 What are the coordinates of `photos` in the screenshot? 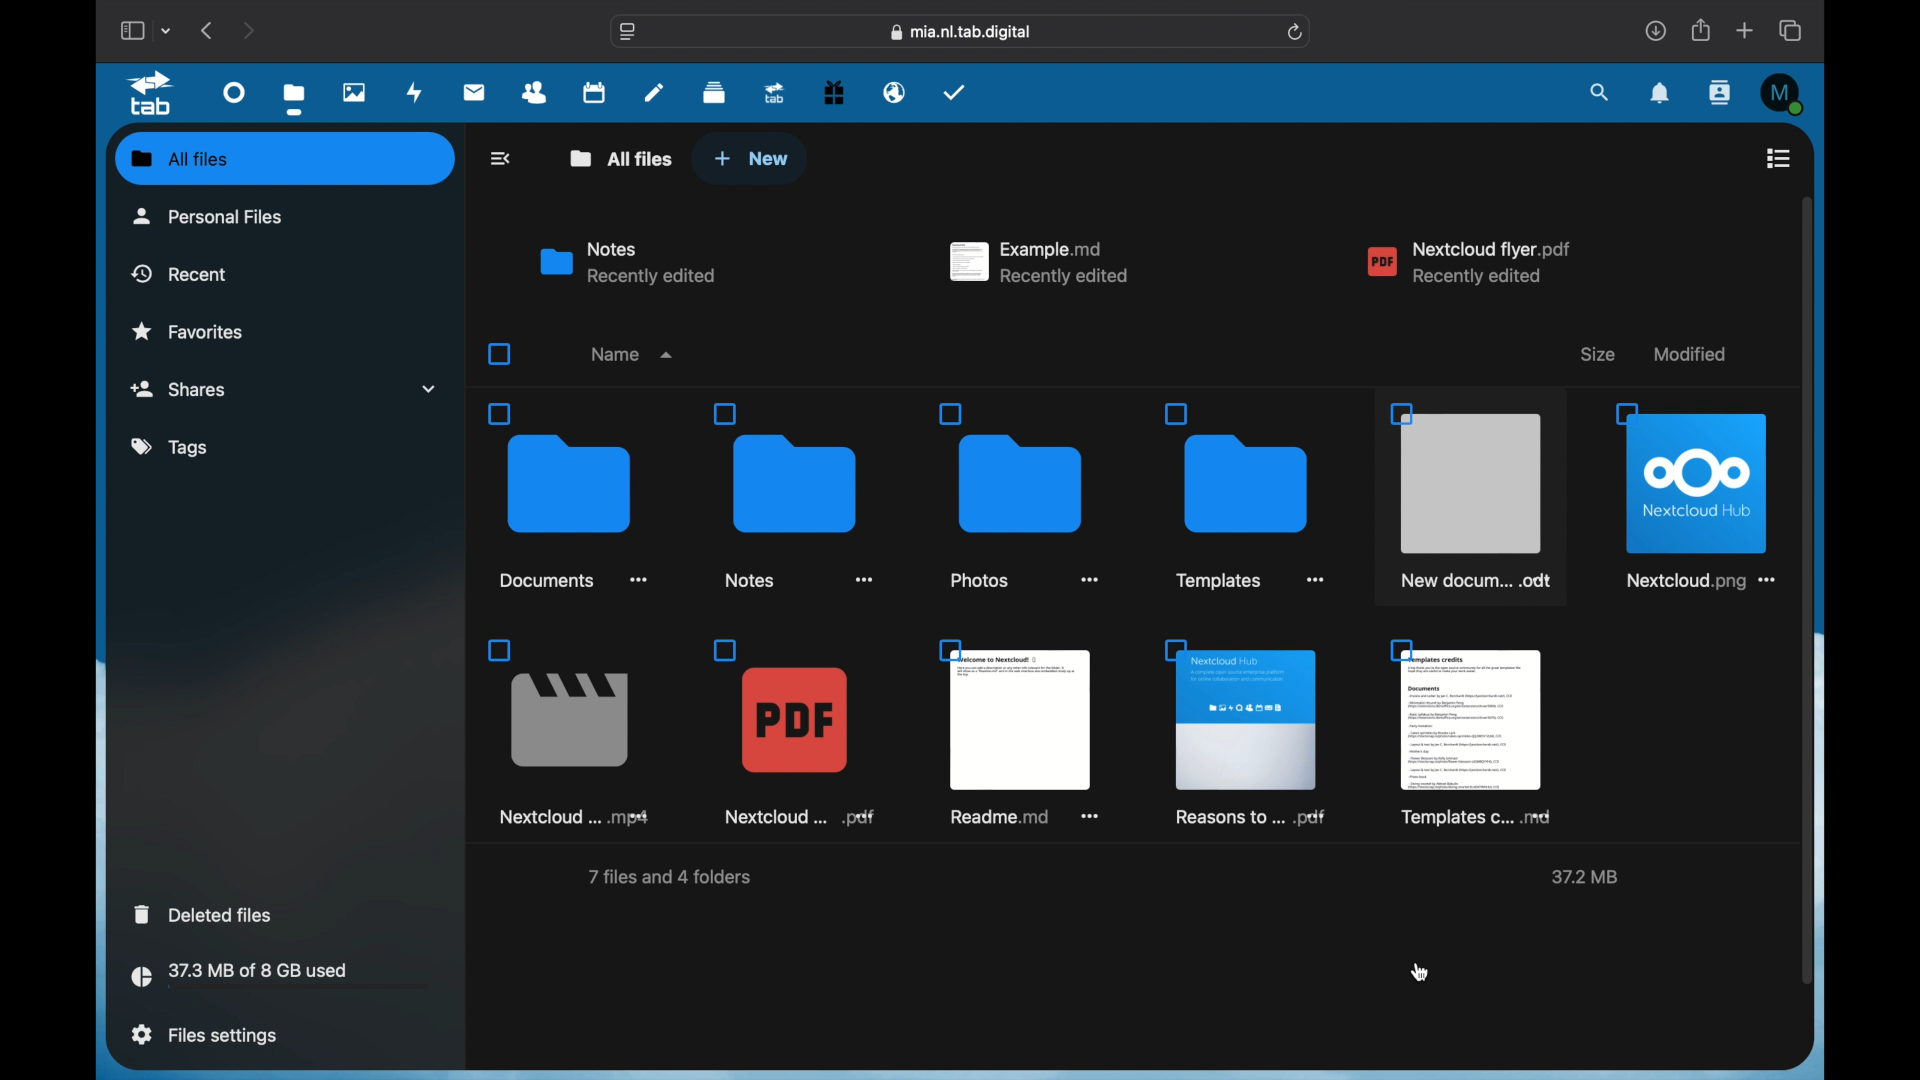 It's located at (356, 92).